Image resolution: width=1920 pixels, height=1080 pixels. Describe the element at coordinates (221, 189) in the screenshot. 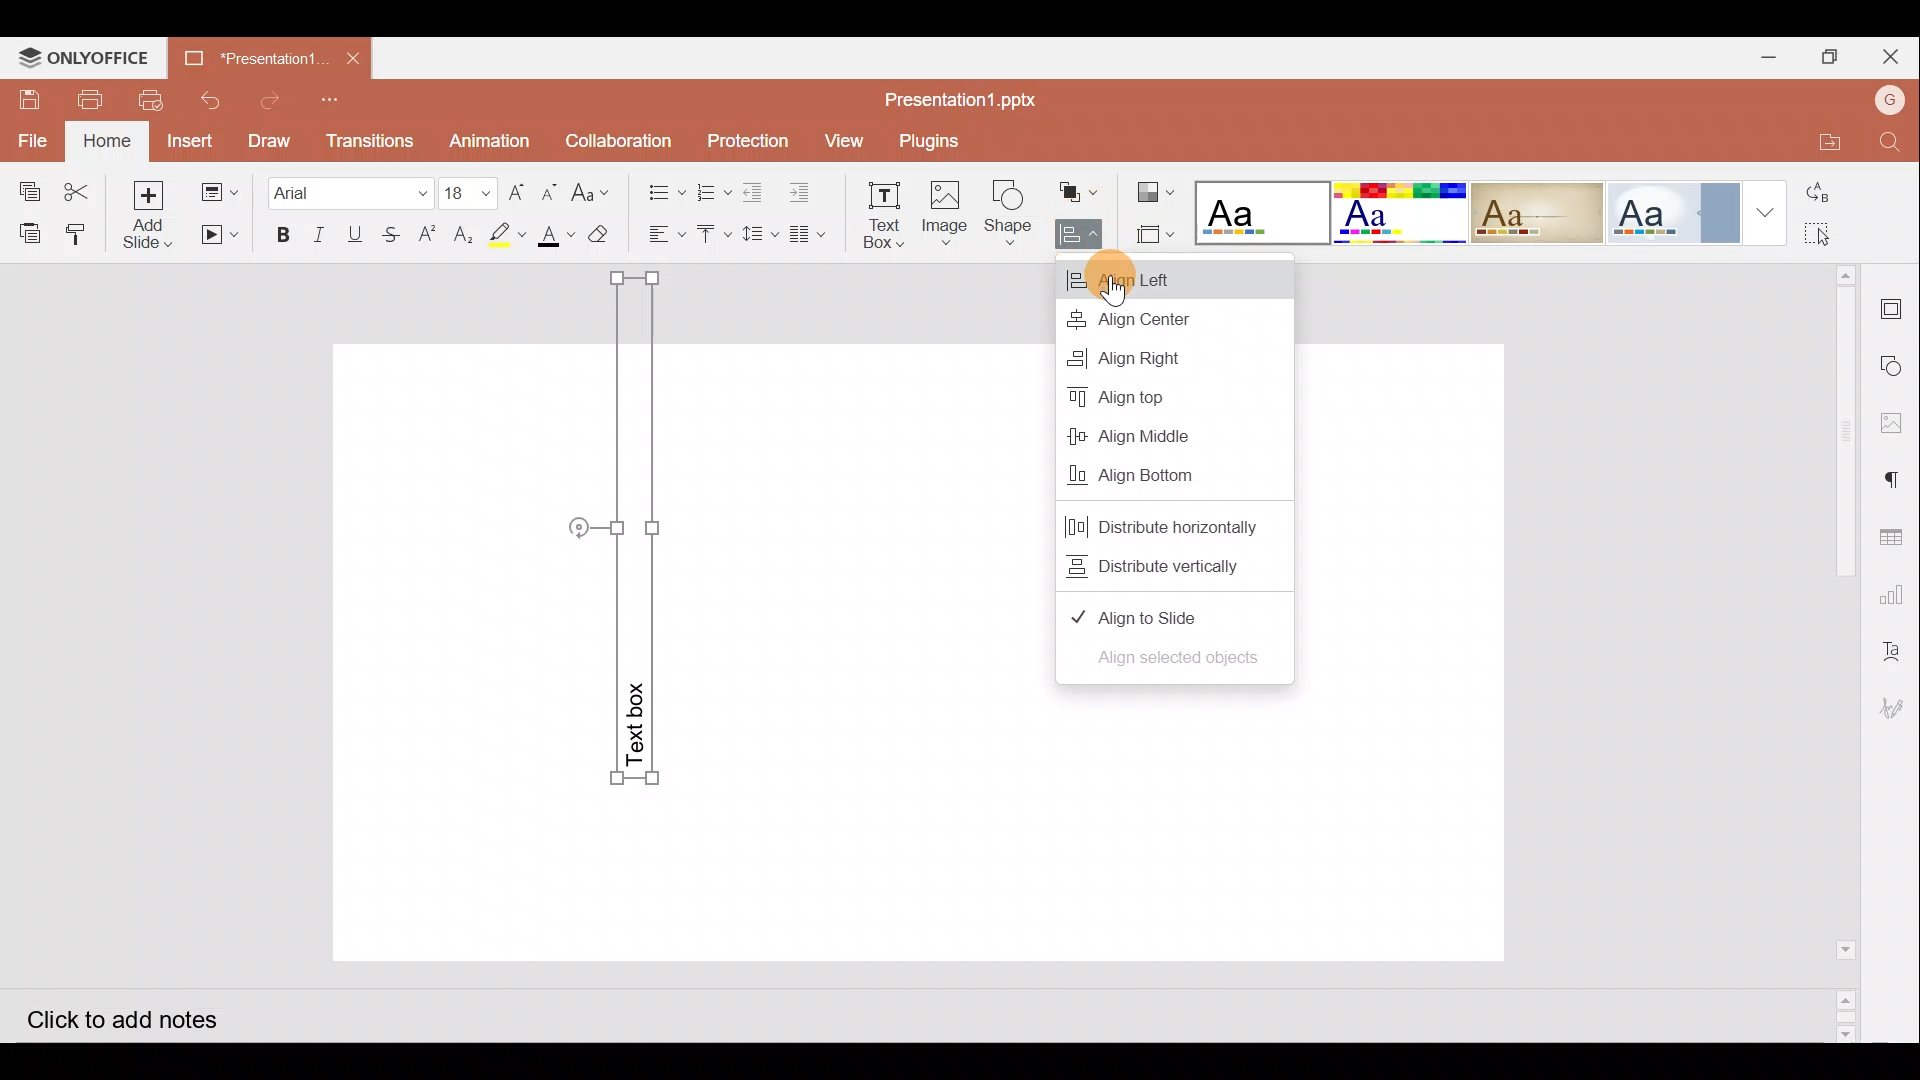

I see `Change slide layout` at that location.